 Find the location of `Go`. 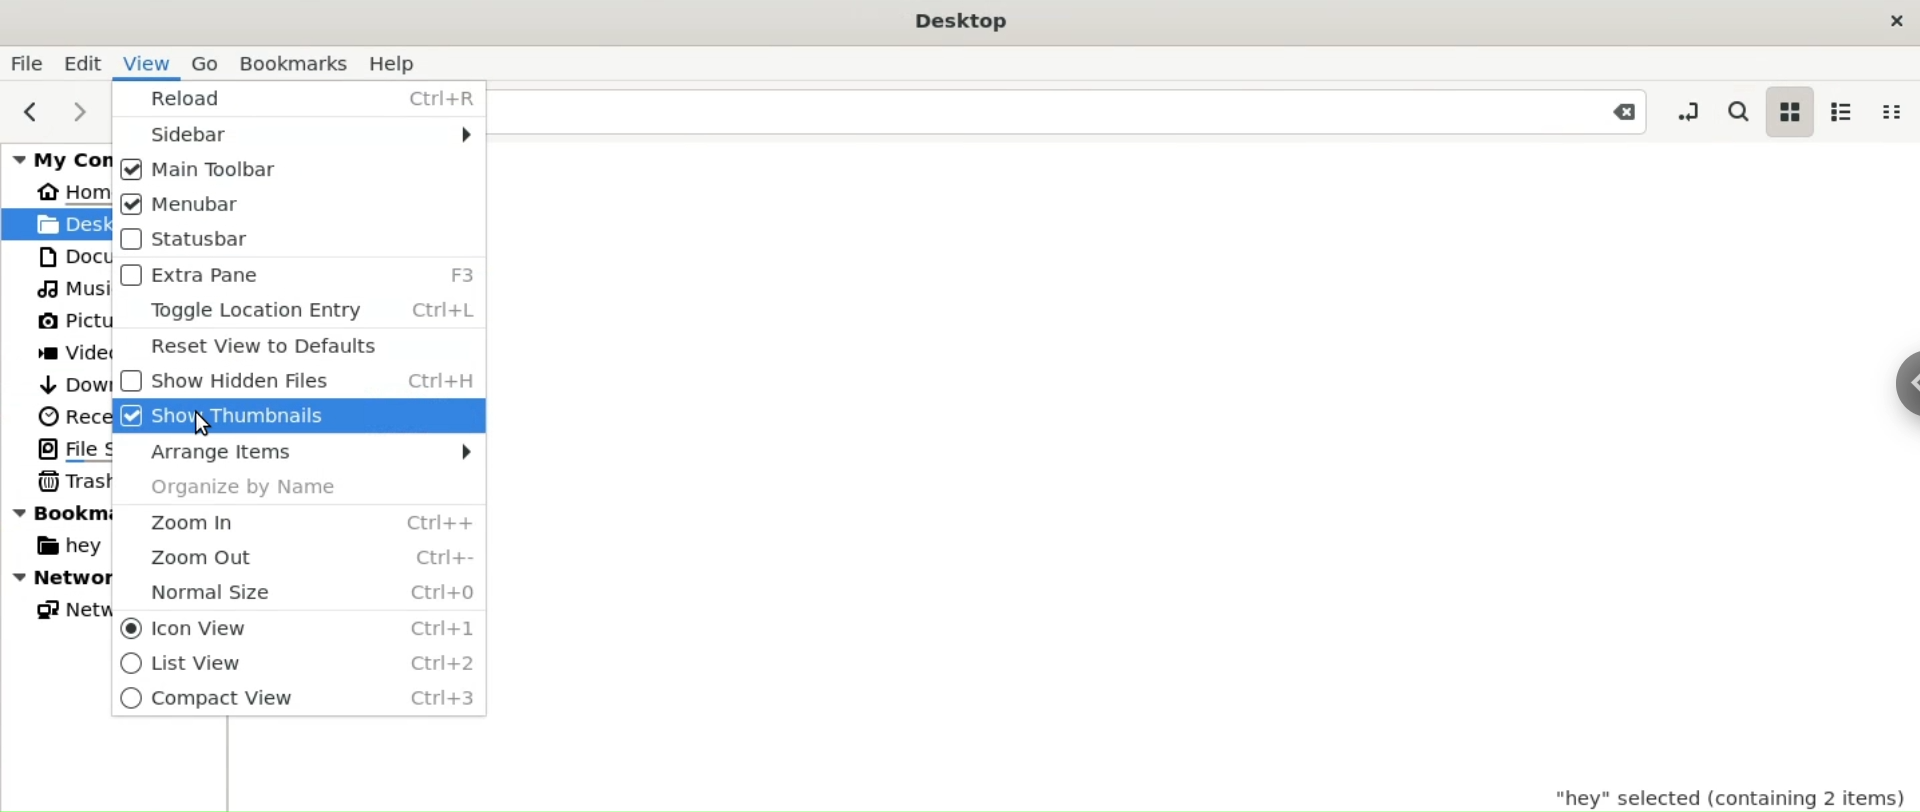

Go is located at coordinates (208, 64).